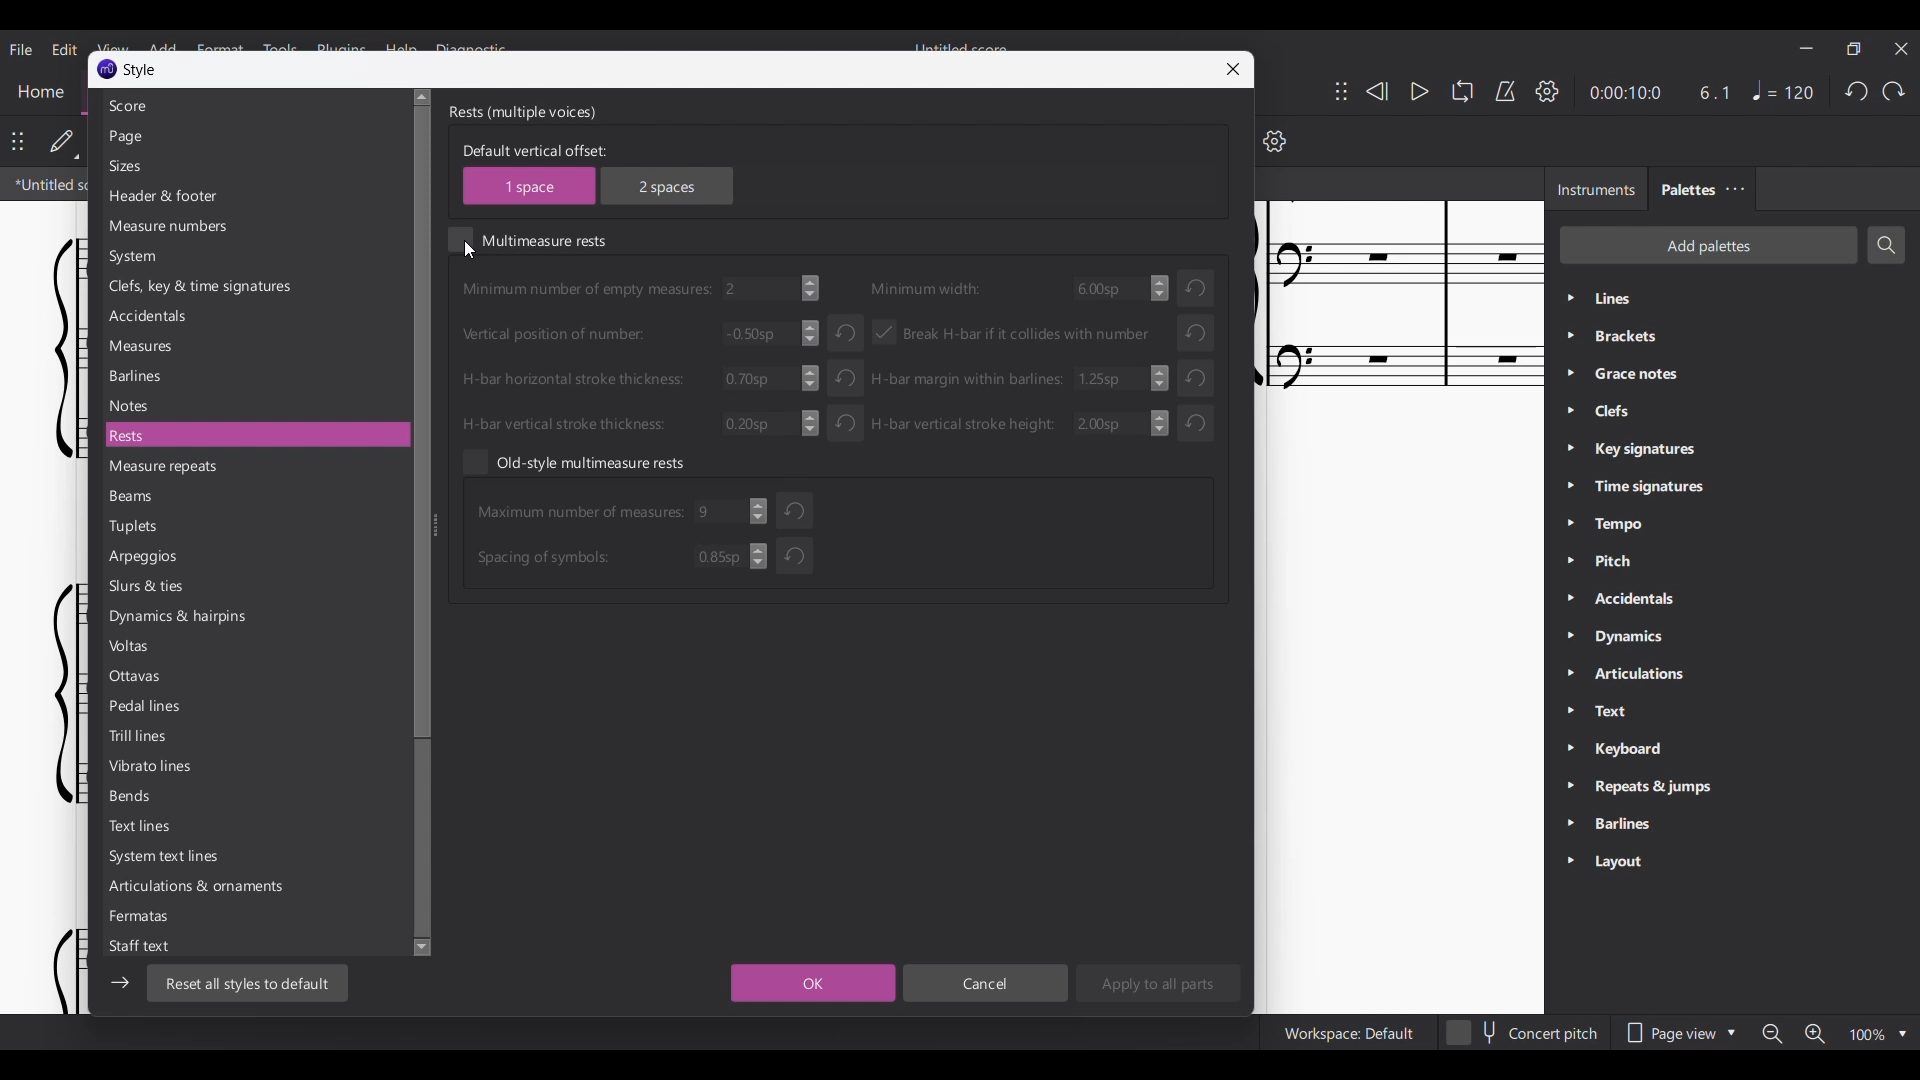 This screenshot has width=1920, height=1080. What do you see at coordinates (253, 857) in the screenshot?
I see `System text lines` at bounding box center [253, 857].